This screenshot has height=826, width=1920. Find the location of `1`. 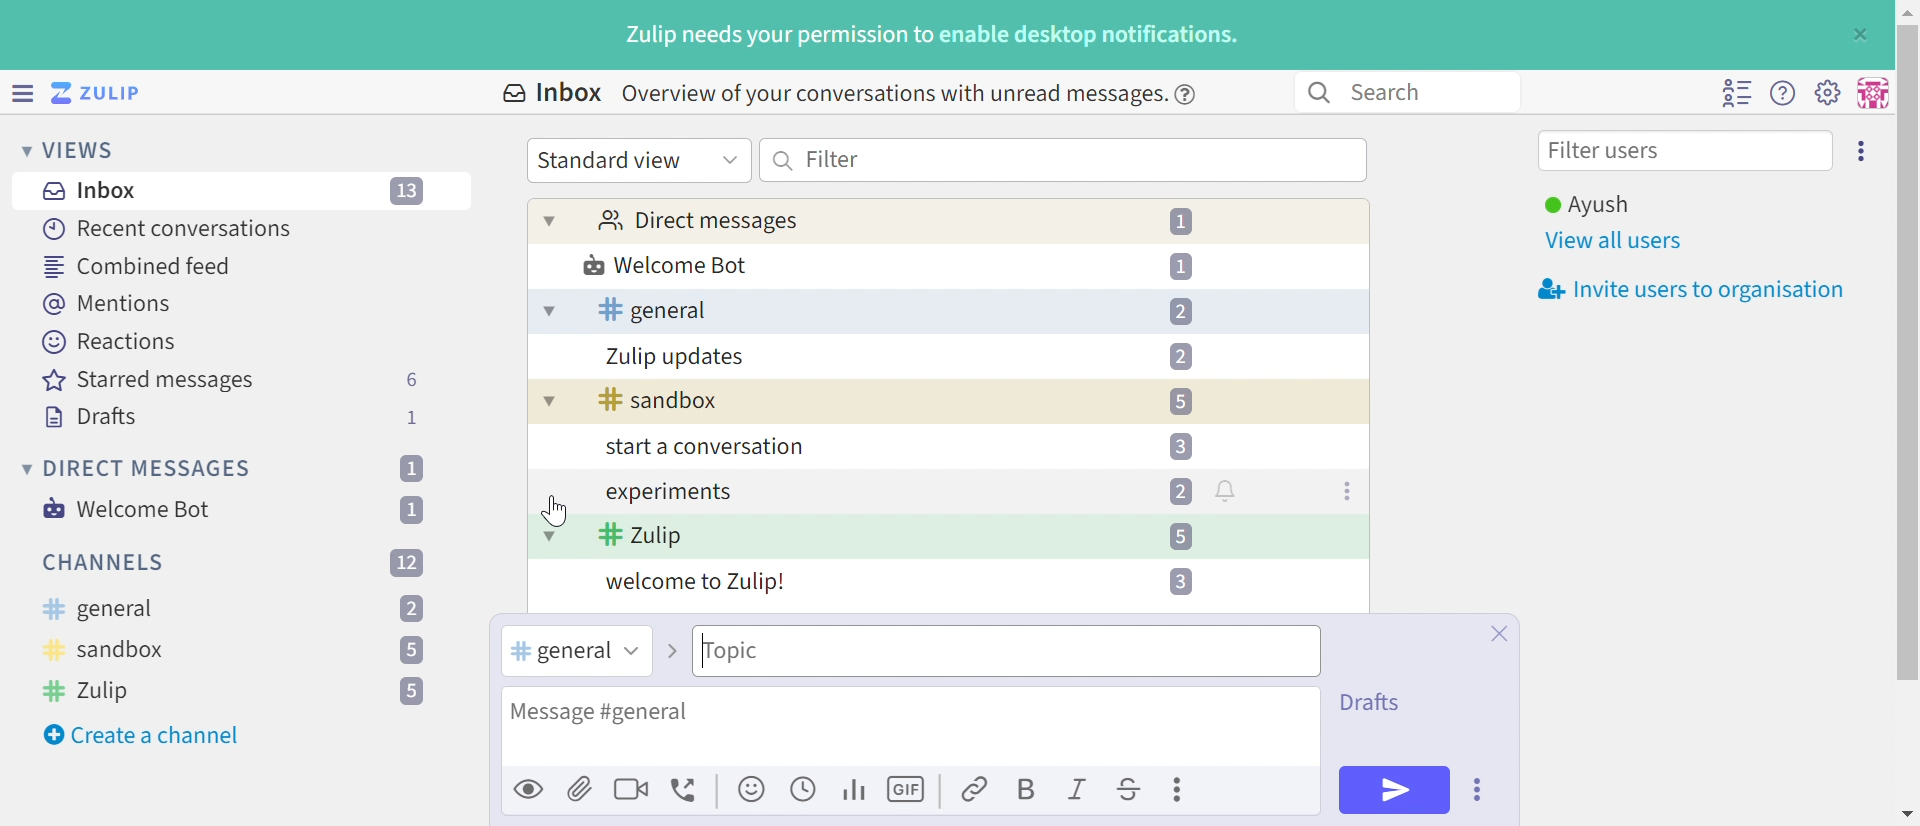

1 is located at coordinates (1181, 265).